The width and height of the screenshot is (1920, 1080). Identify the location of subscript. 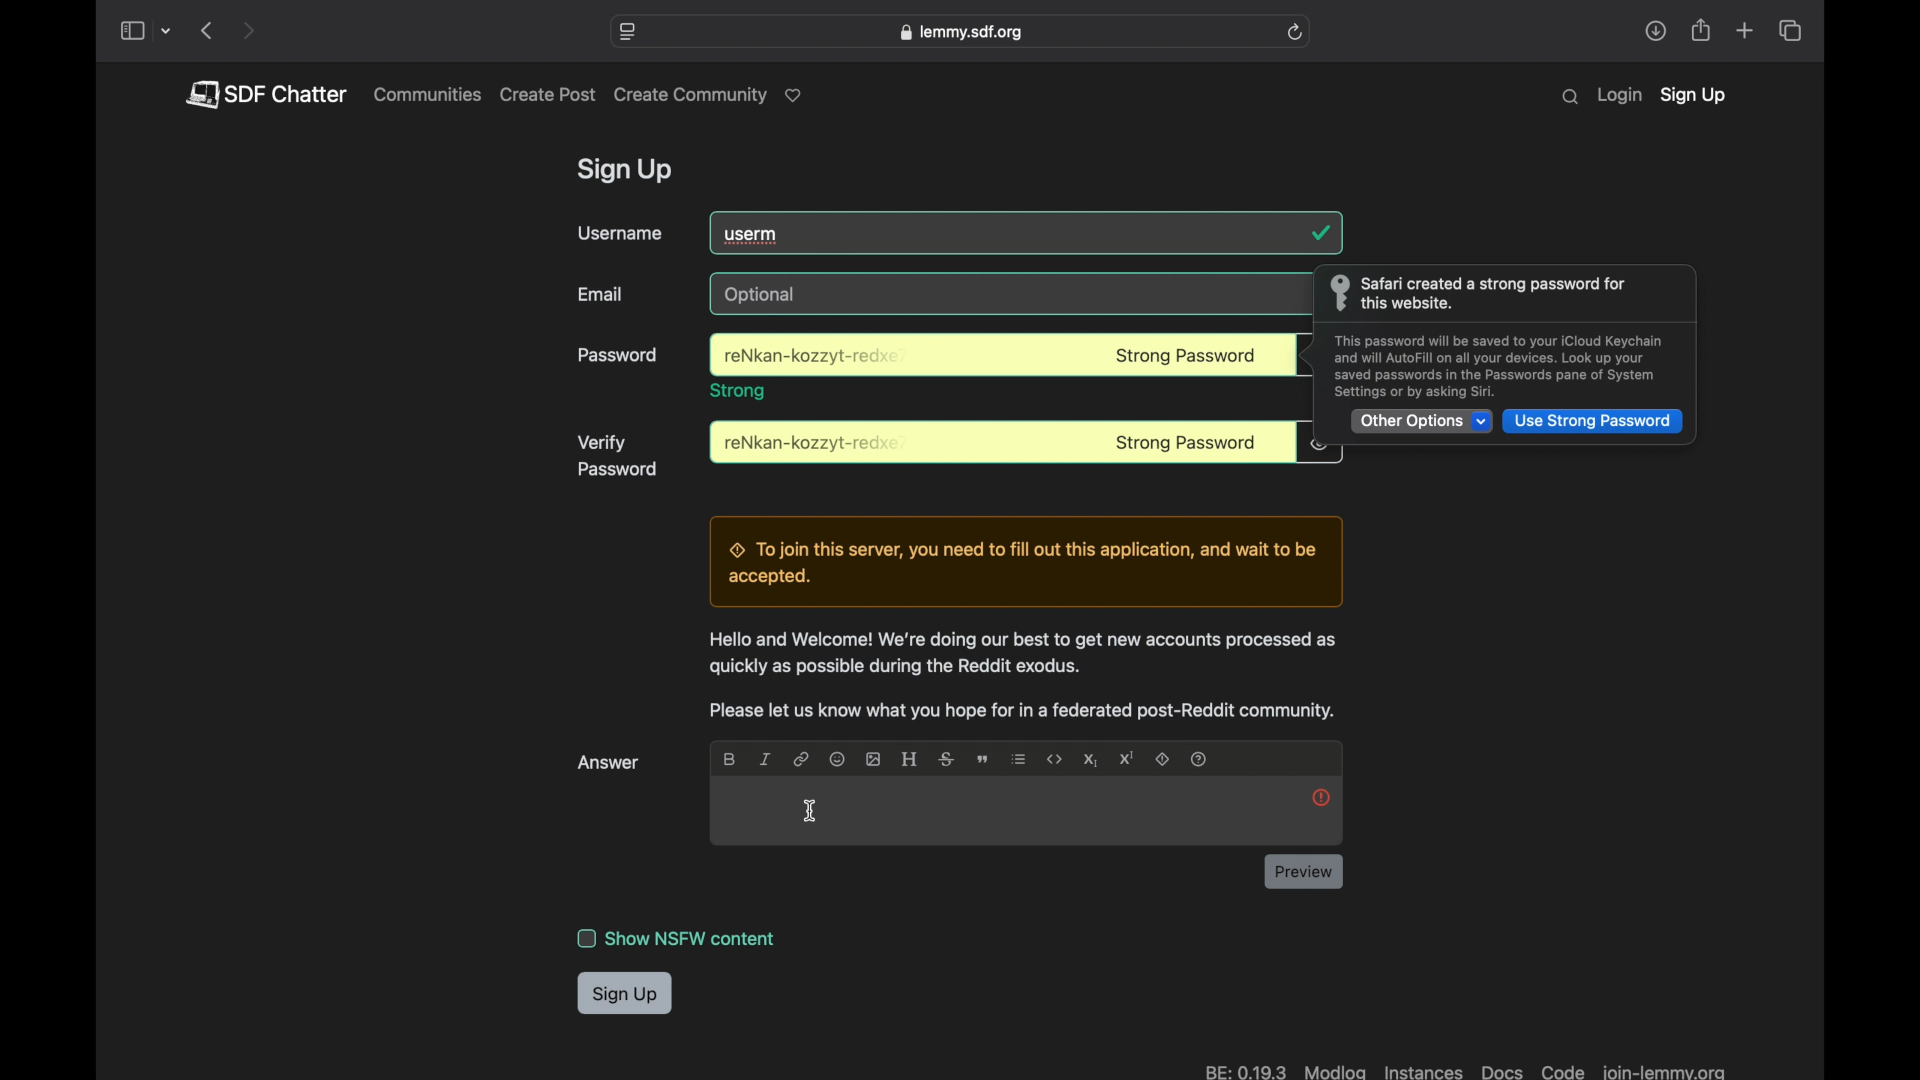
(1088, 759).